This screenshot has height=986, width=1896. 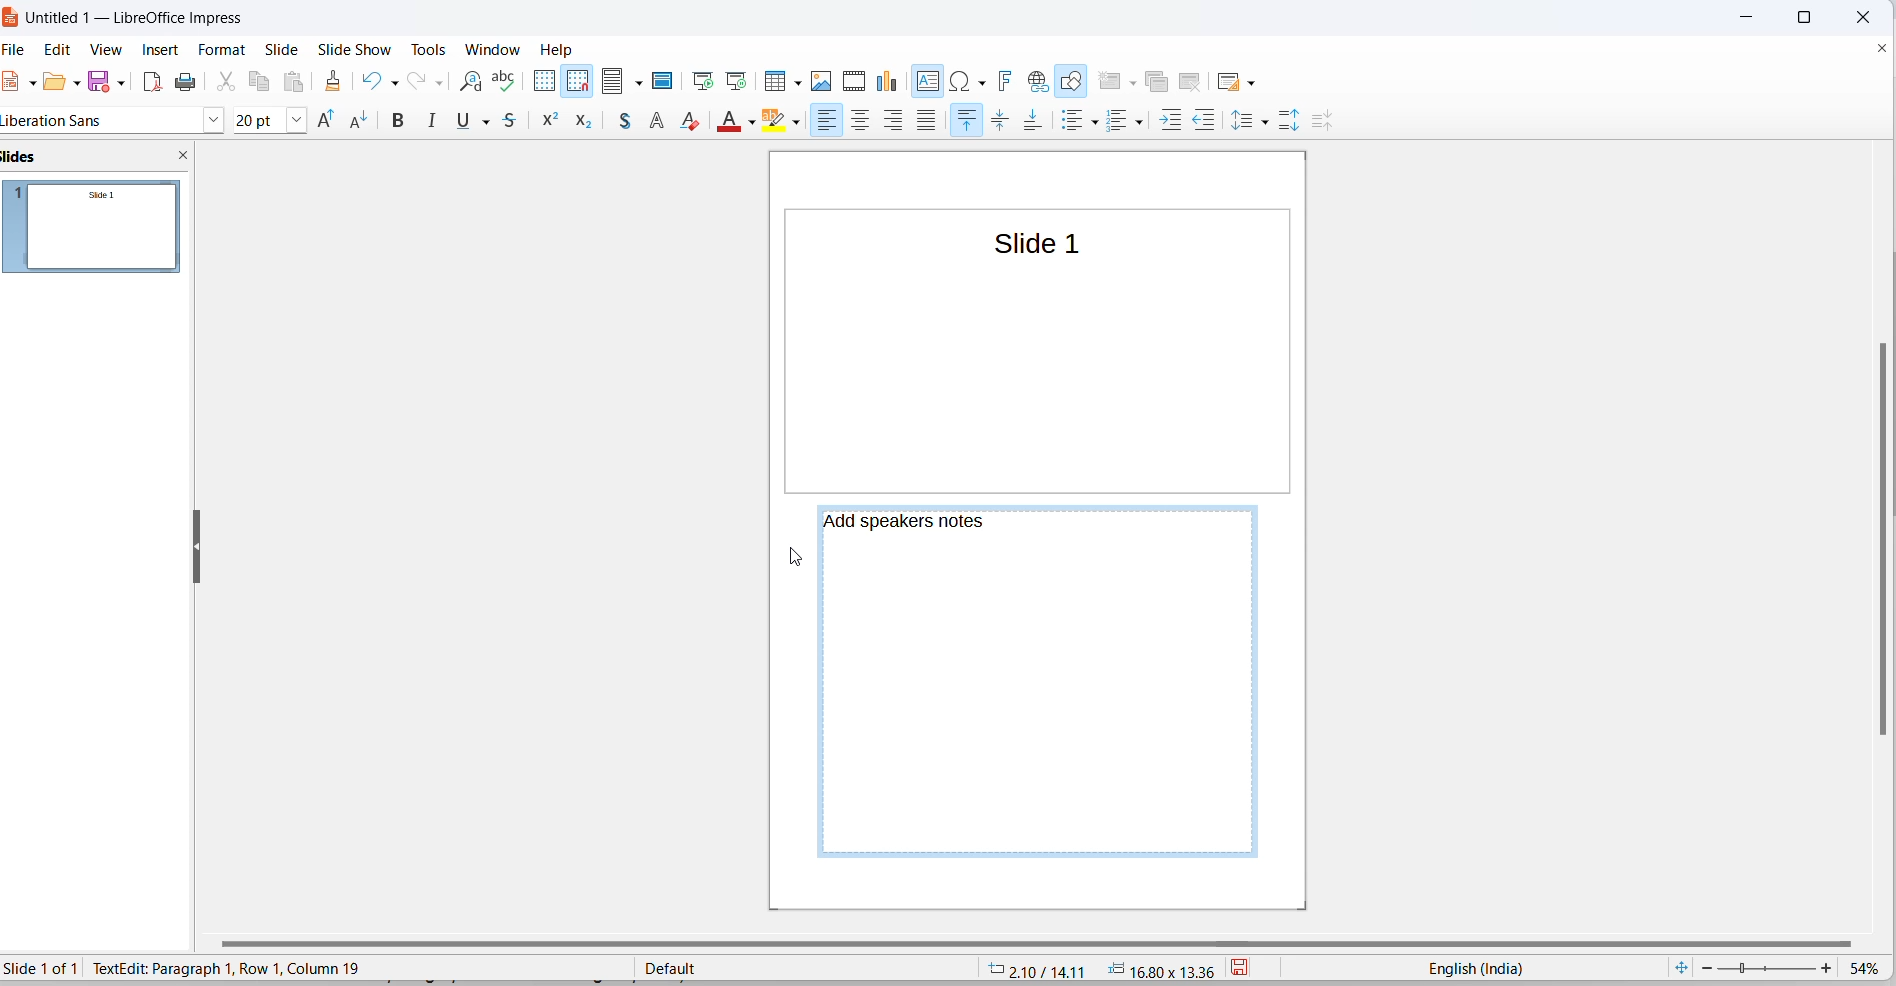 I want to click on slides, so click(x=99, y=232).